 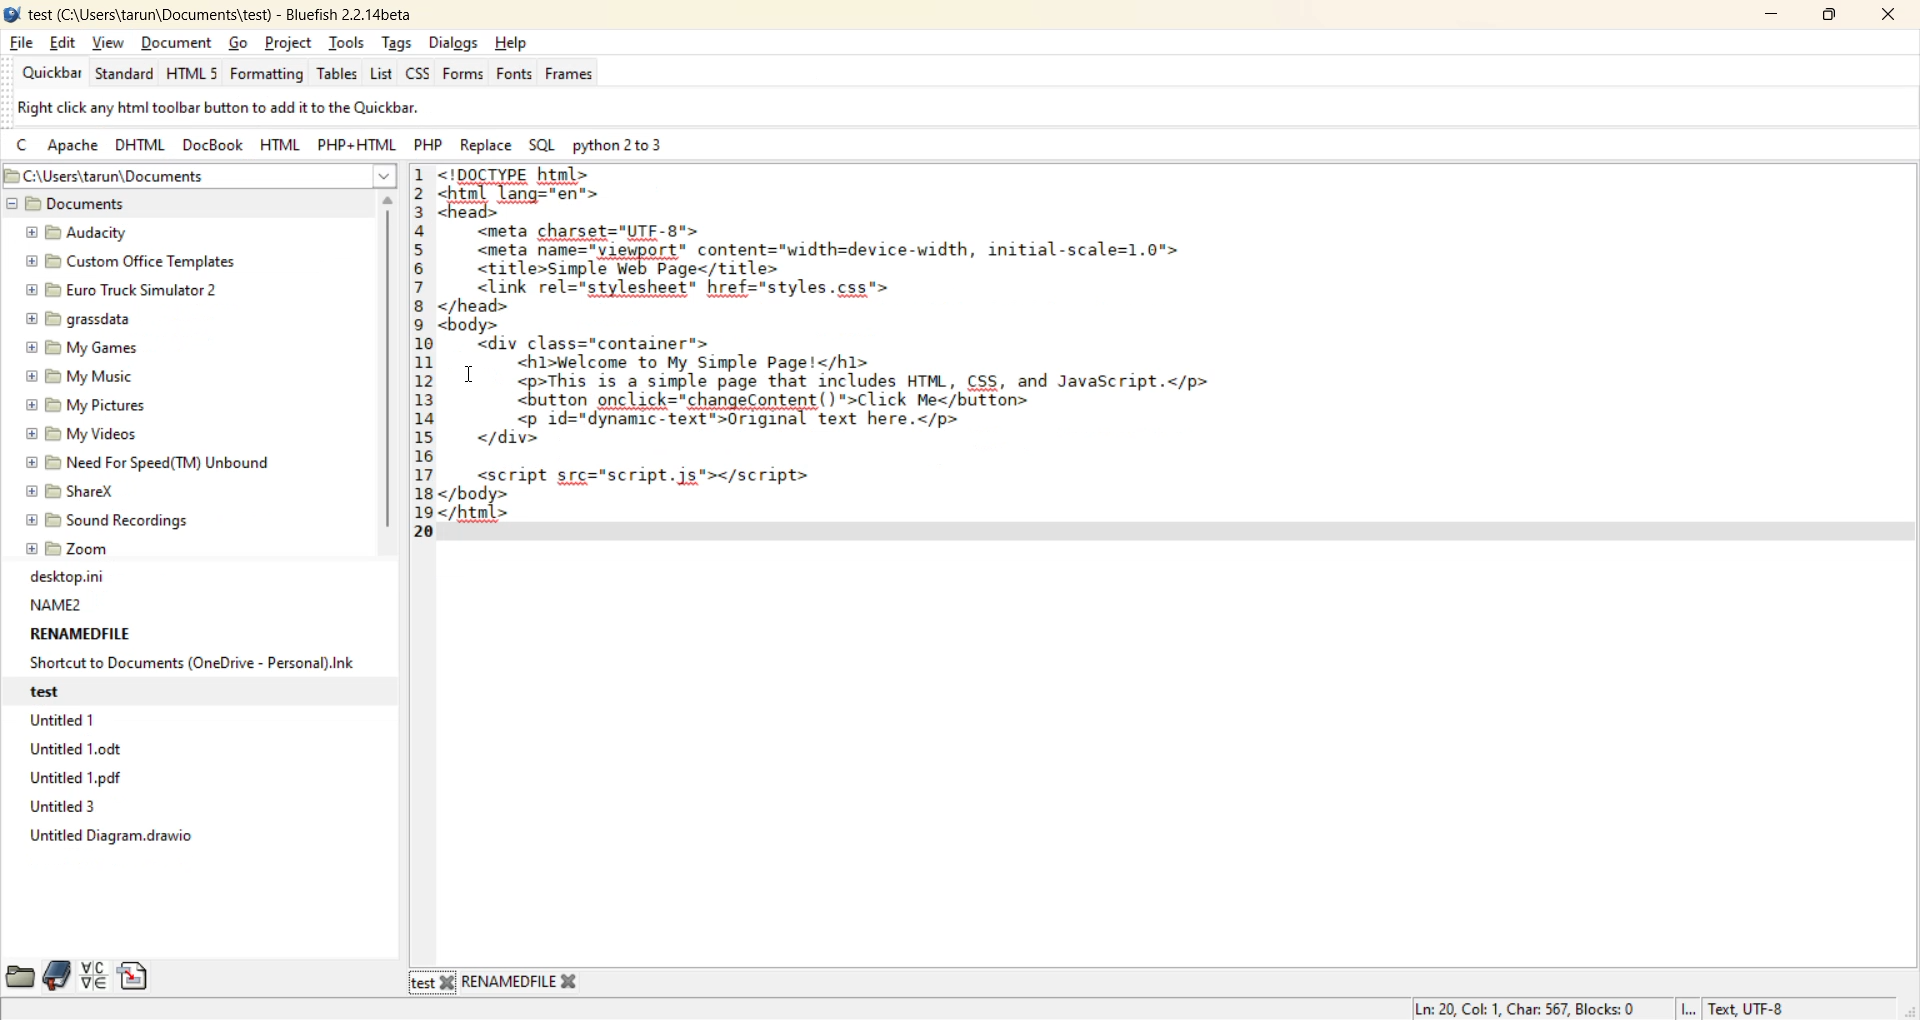 What do you see at coordinates (127, 73) in the screenshot?
I see `standard` at bounding box center [127, 73].